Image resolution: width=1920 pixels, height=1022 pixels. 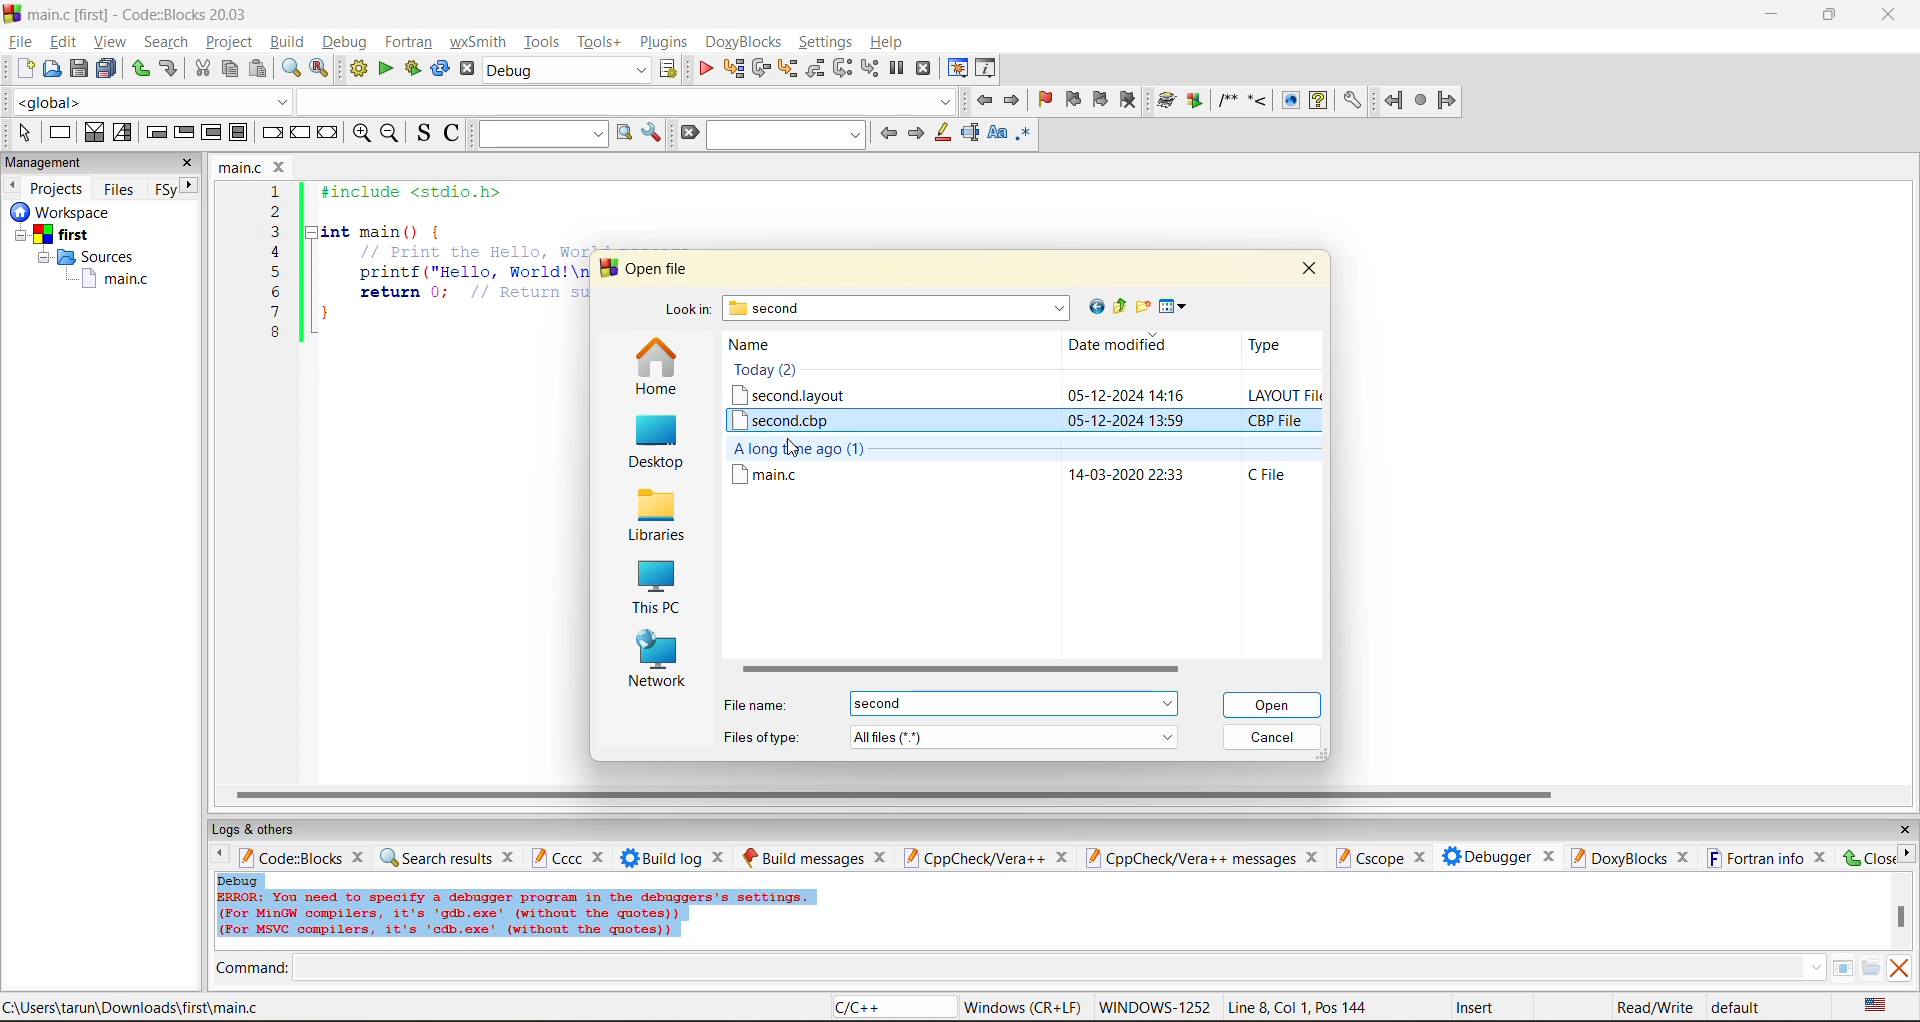 What do you see at coordinates (156, 132) in the screenshot?
I see `entry condition loop` at bounding box center [156, 132].